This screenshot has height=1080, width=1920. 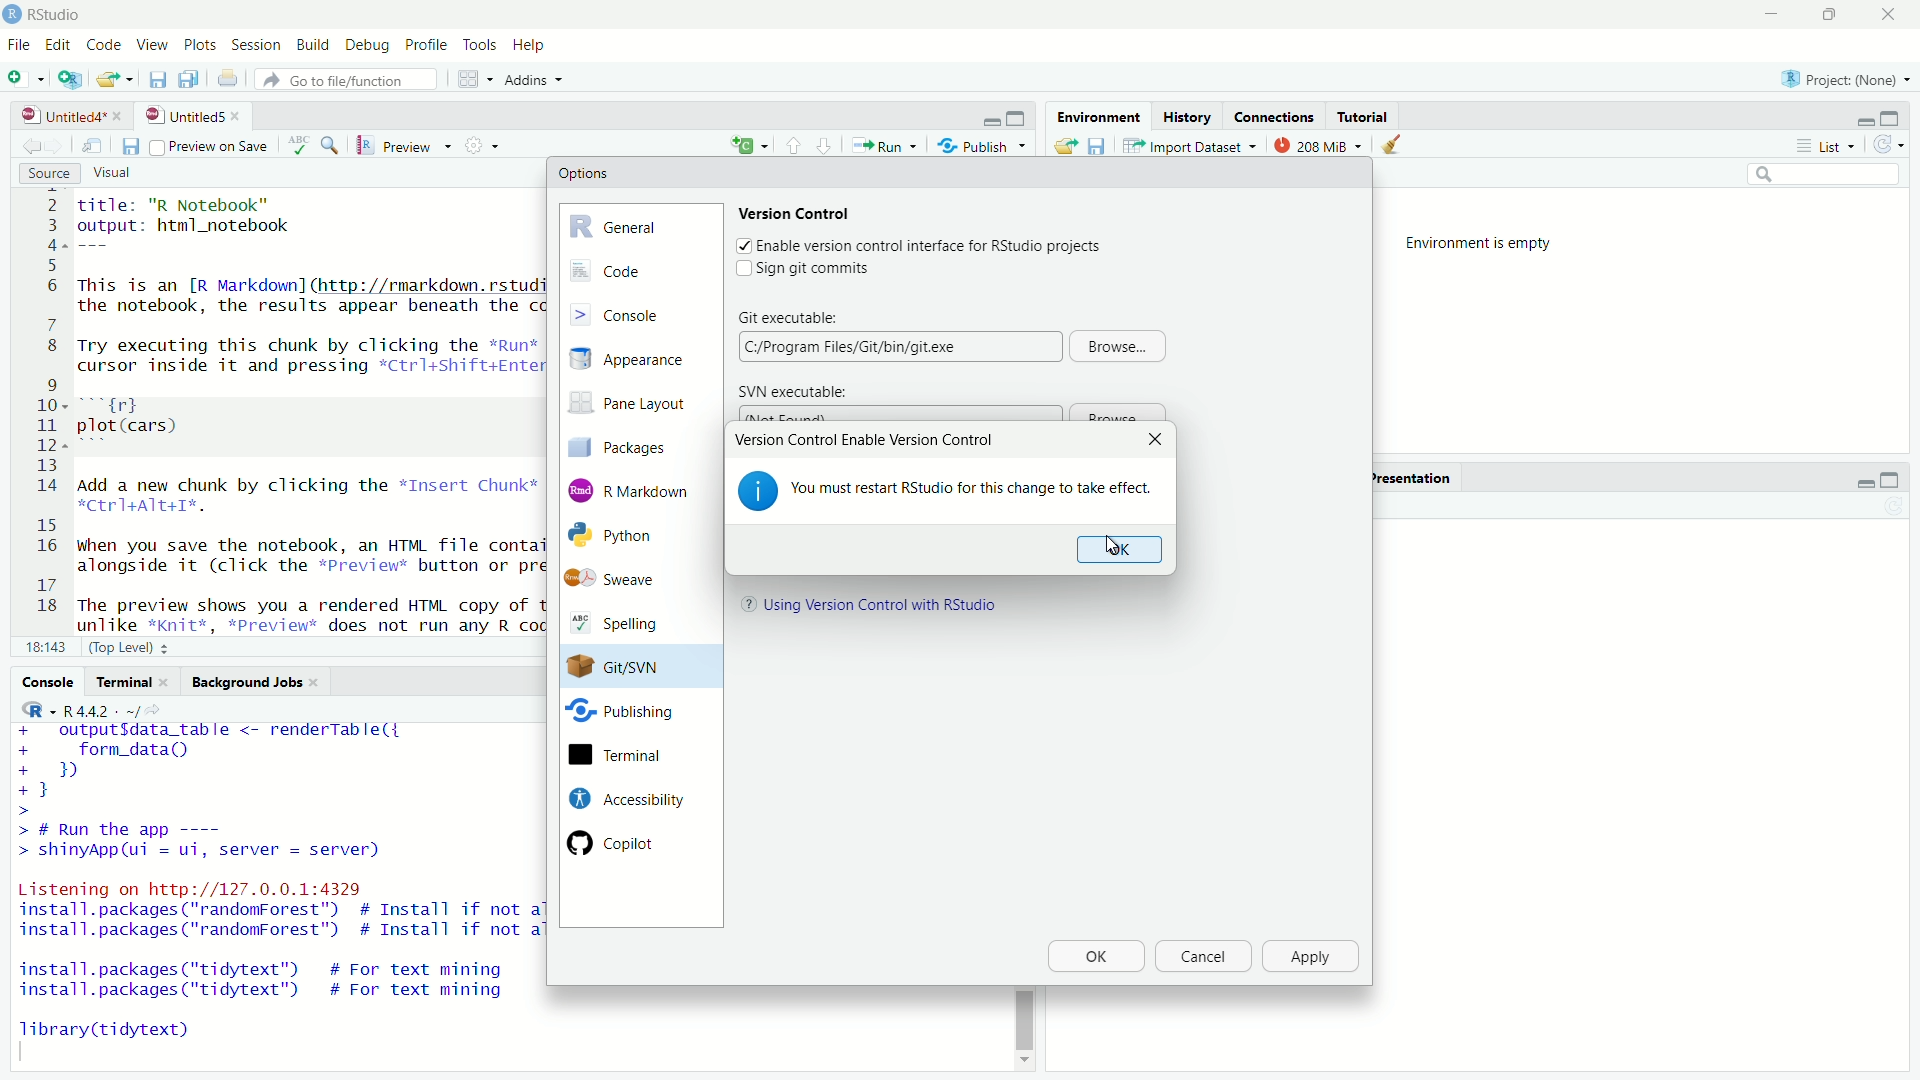 I want to click on General, so click(x=640, y=224).